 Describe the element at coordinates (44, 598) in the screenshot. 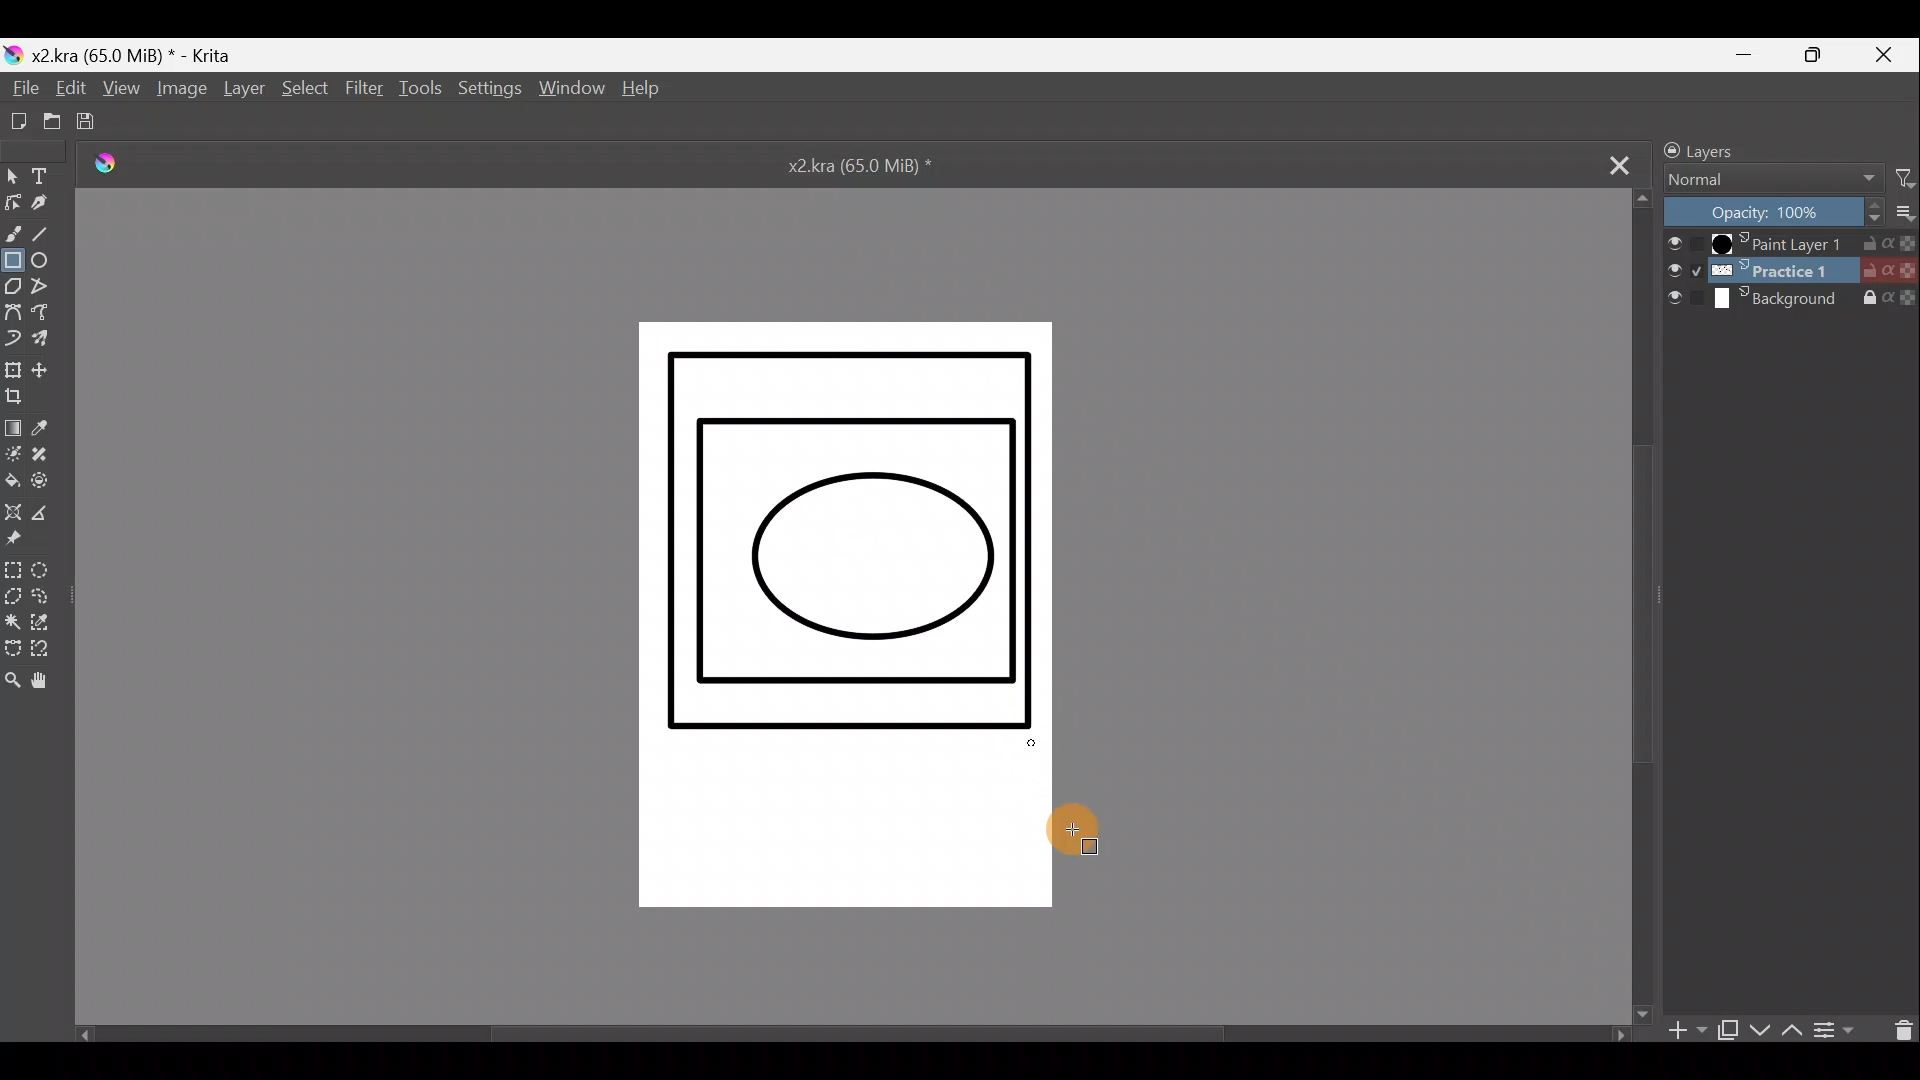

I see `Freehand selection tool` at that location.